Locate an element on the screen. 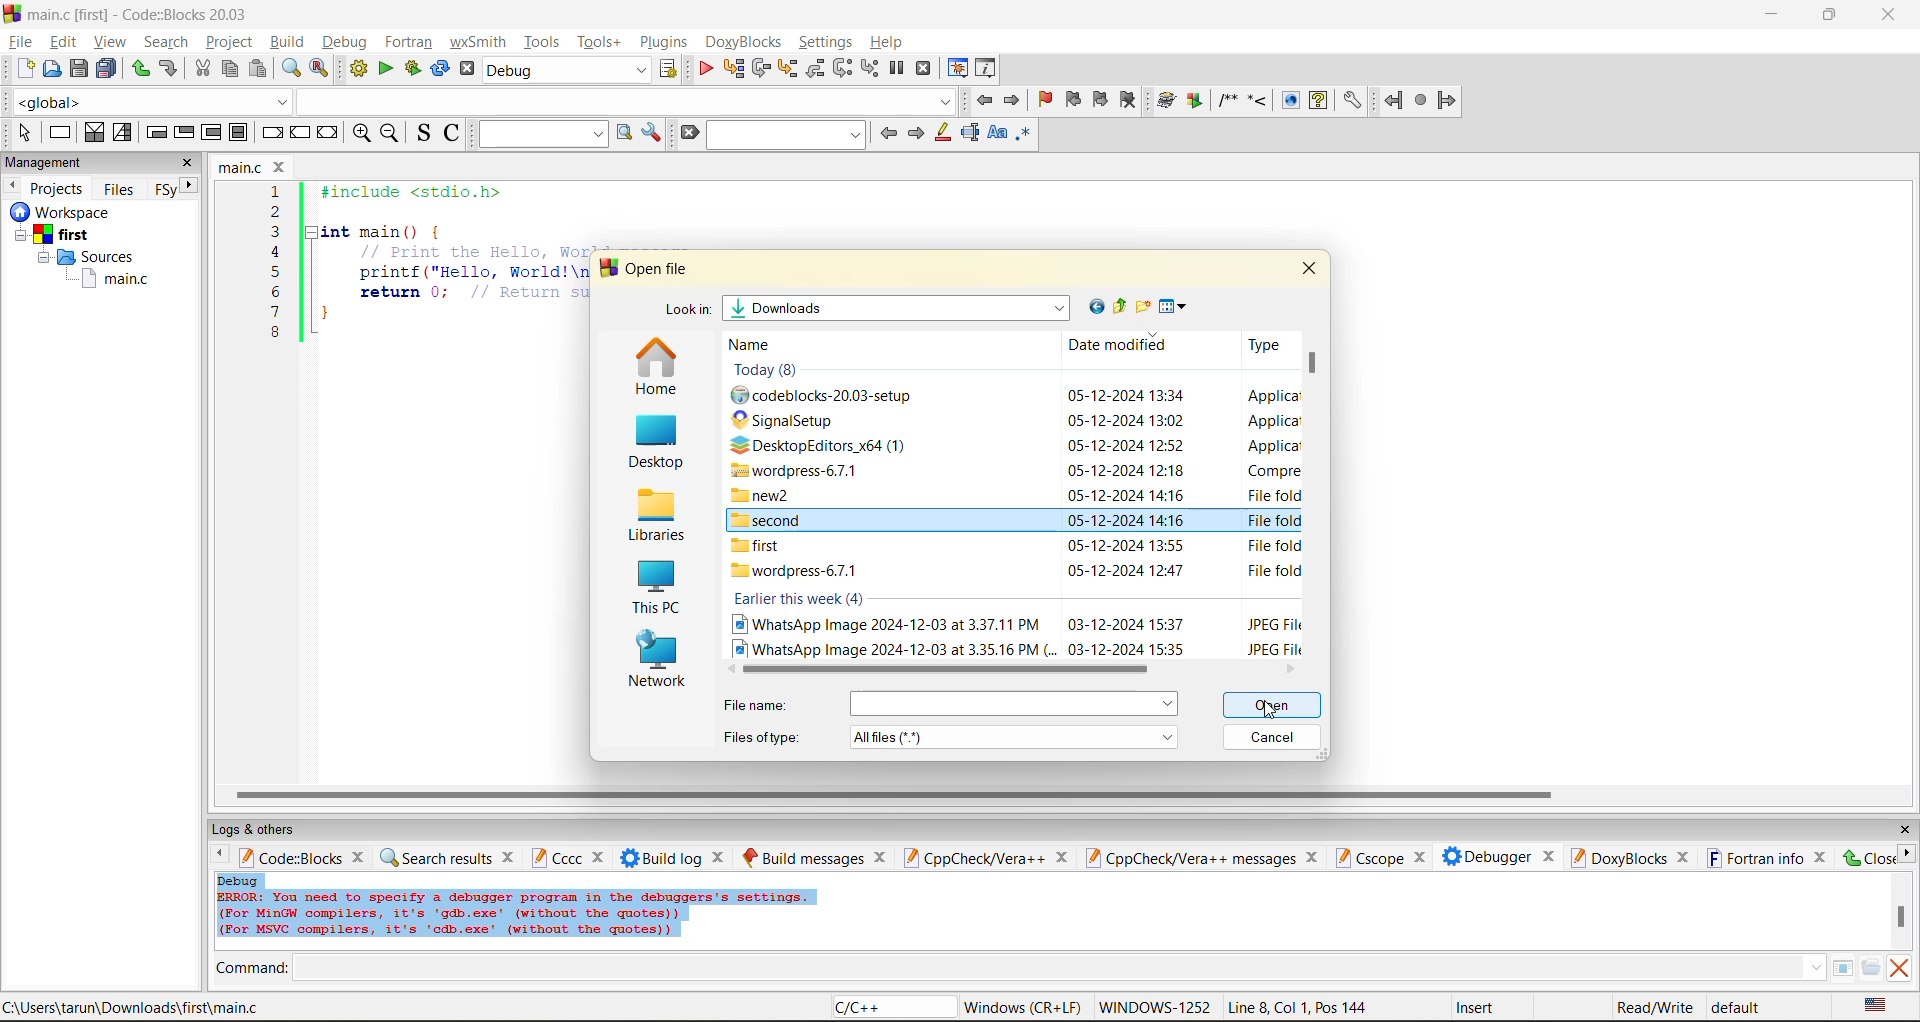 Image resolution: width=1920 pixels, height=1022 pixels. close is located at coordinates (1822, 857).